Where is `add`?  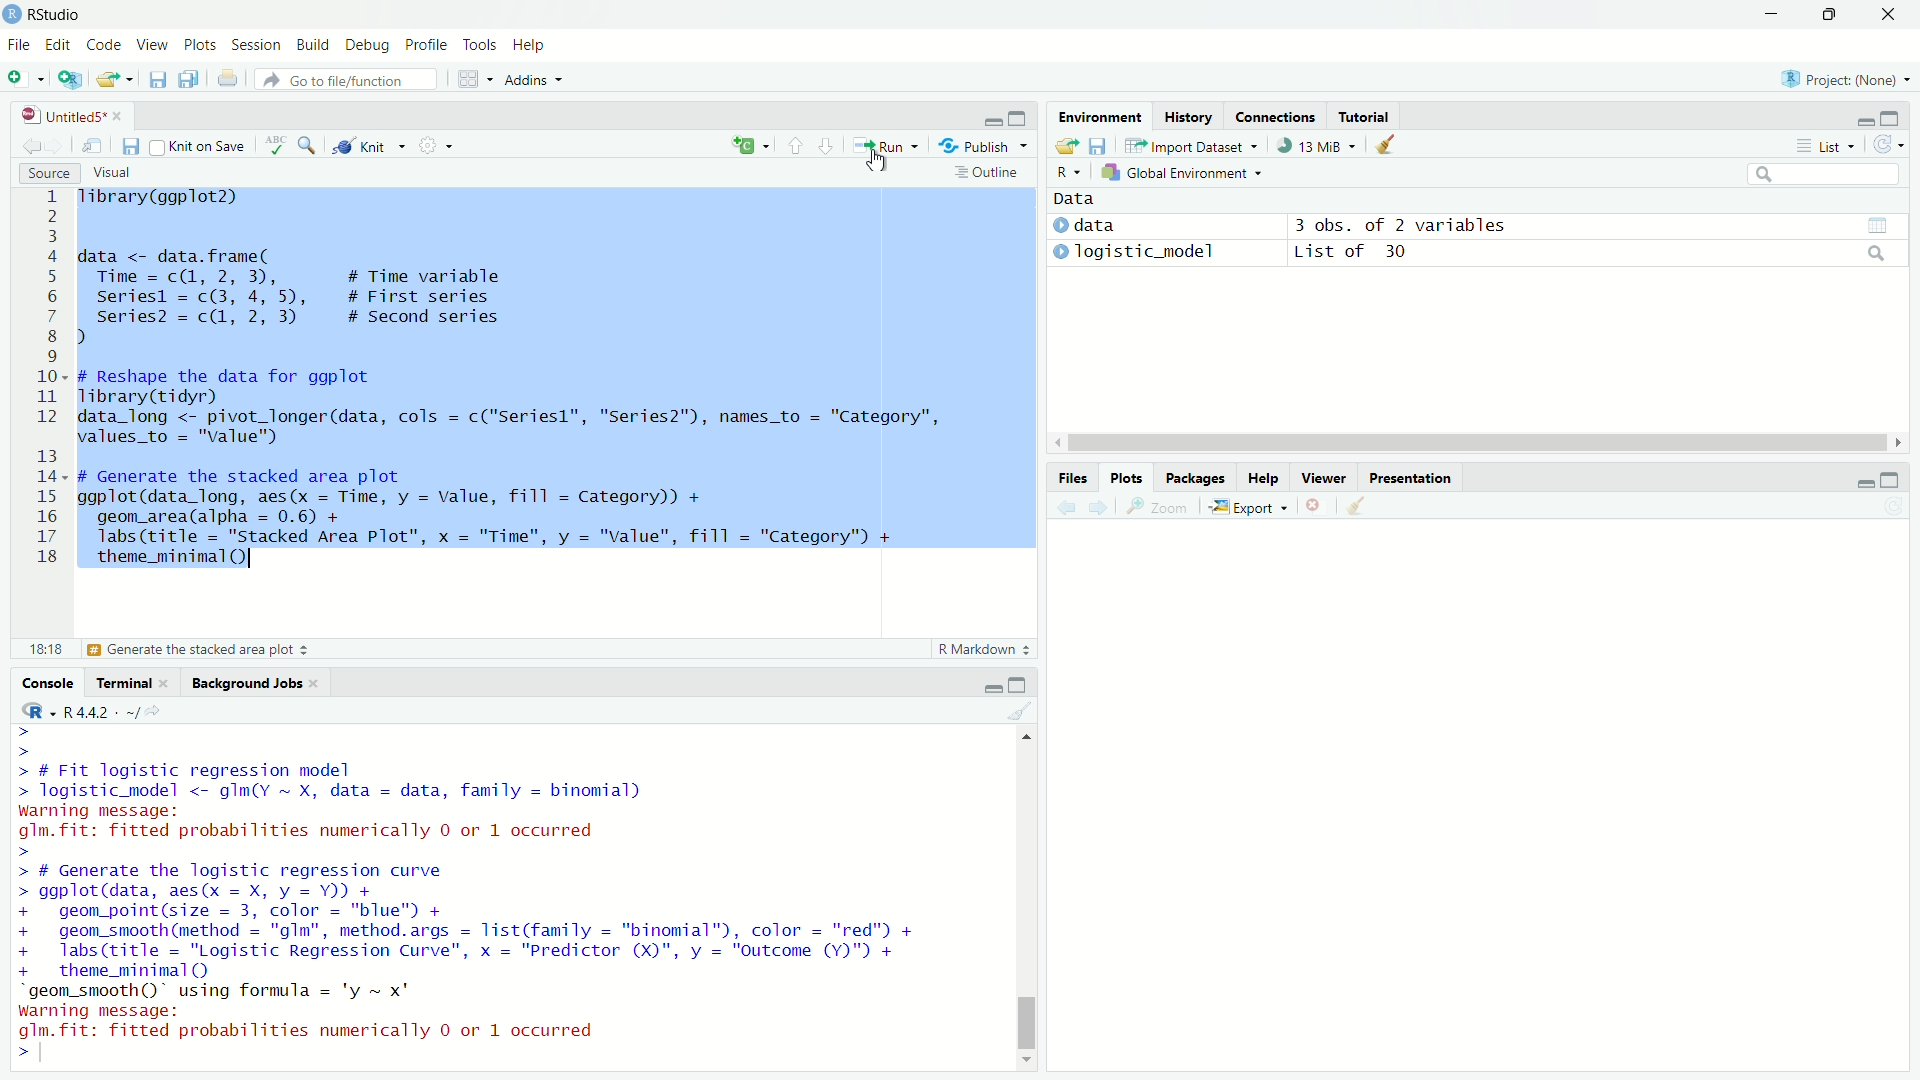
add is located at coordinates (748, 145).